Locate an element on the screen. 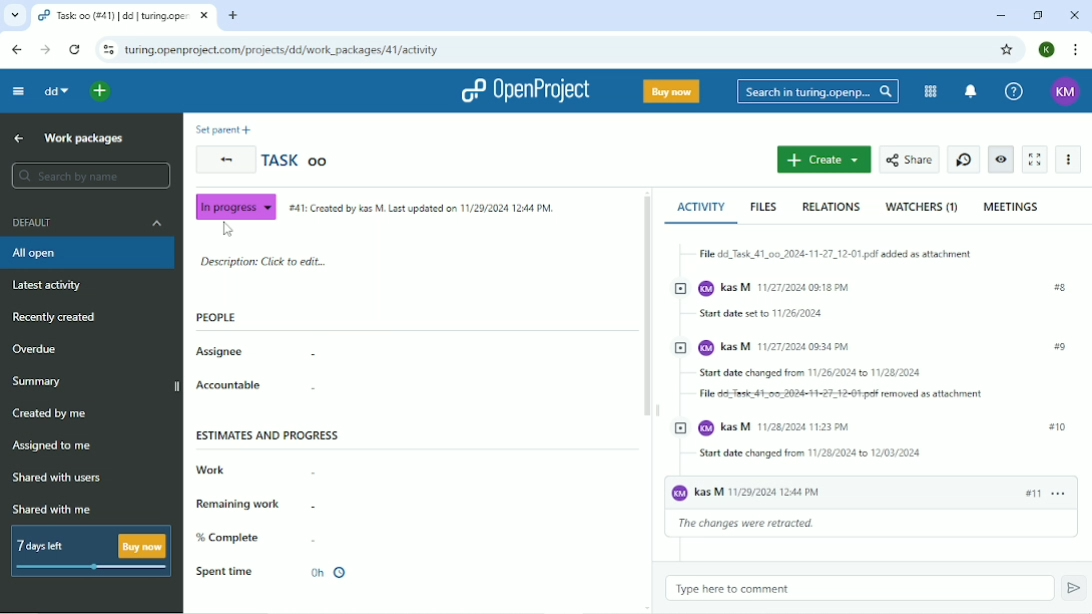 The width and height of the screenshot is (1092, 614). Estimates and progress is located at coordinates (266, 438).